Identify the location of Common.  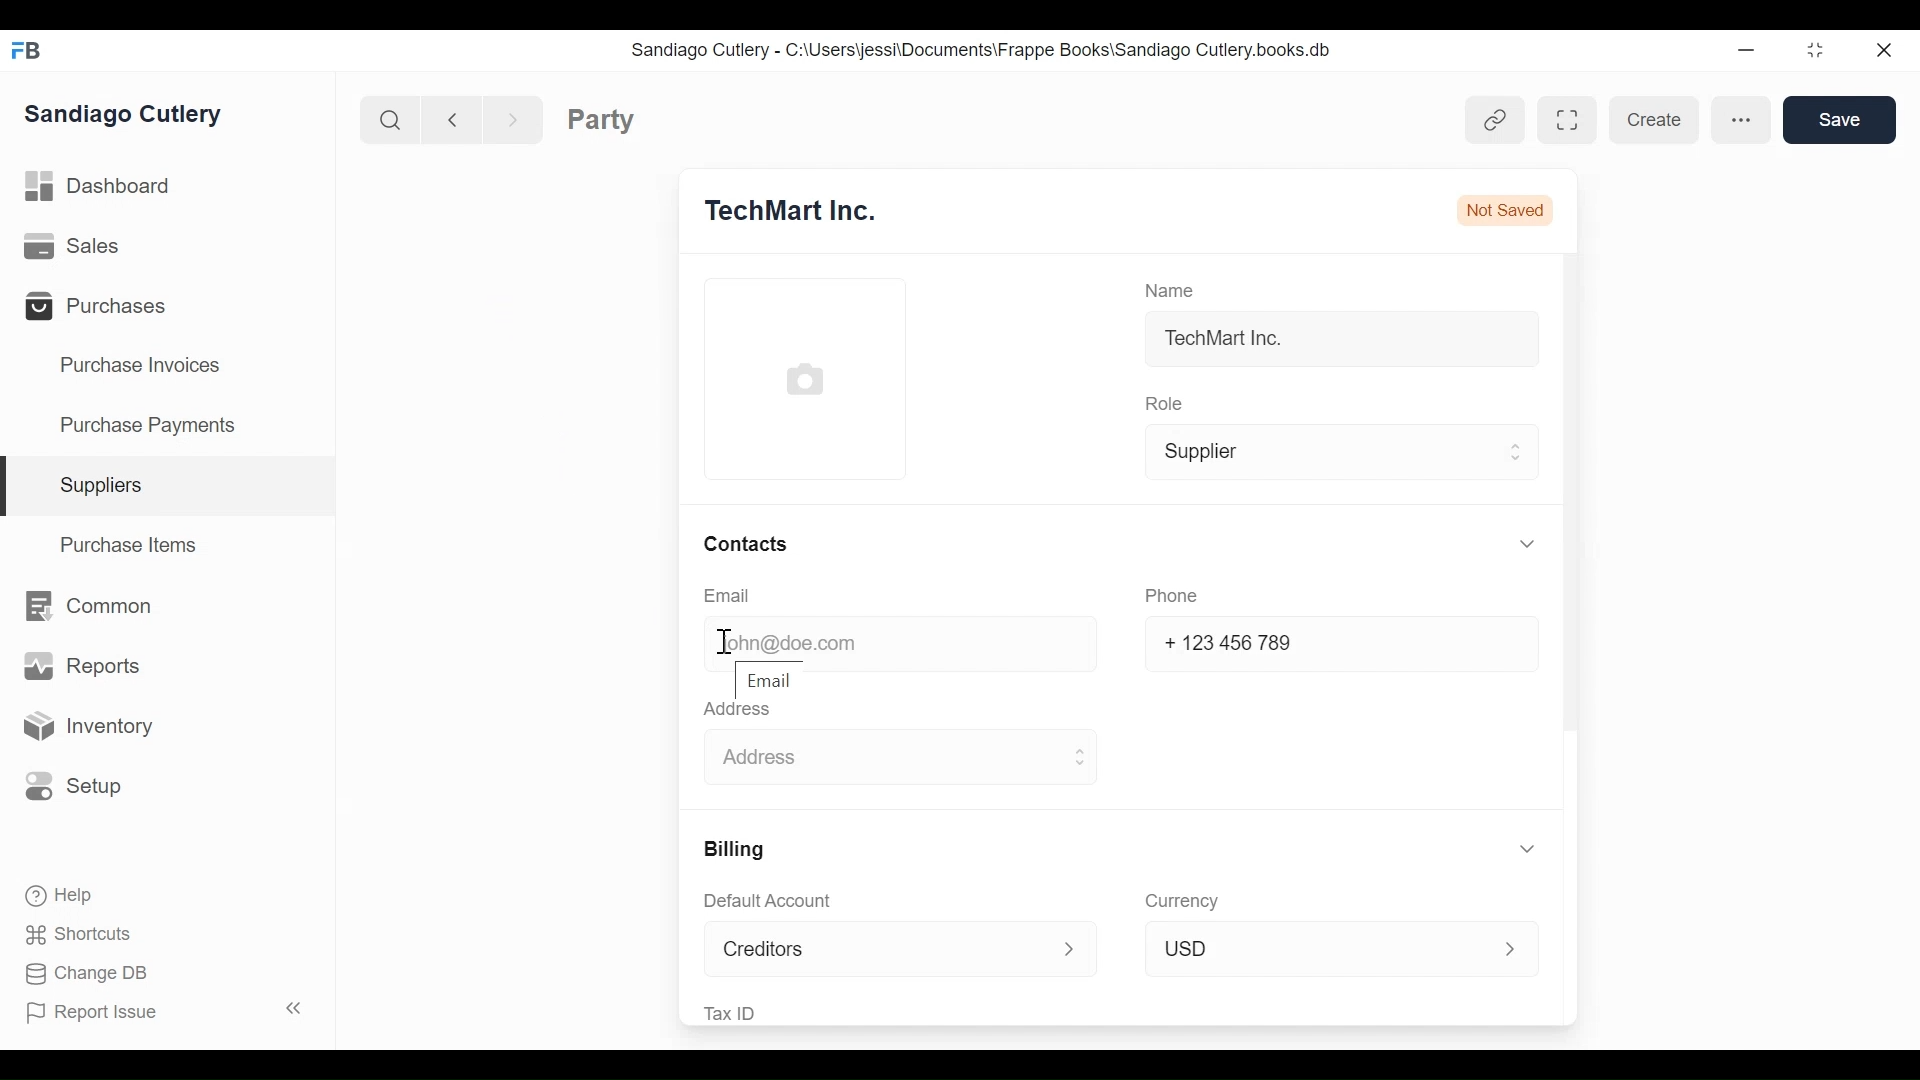
(102, 609).